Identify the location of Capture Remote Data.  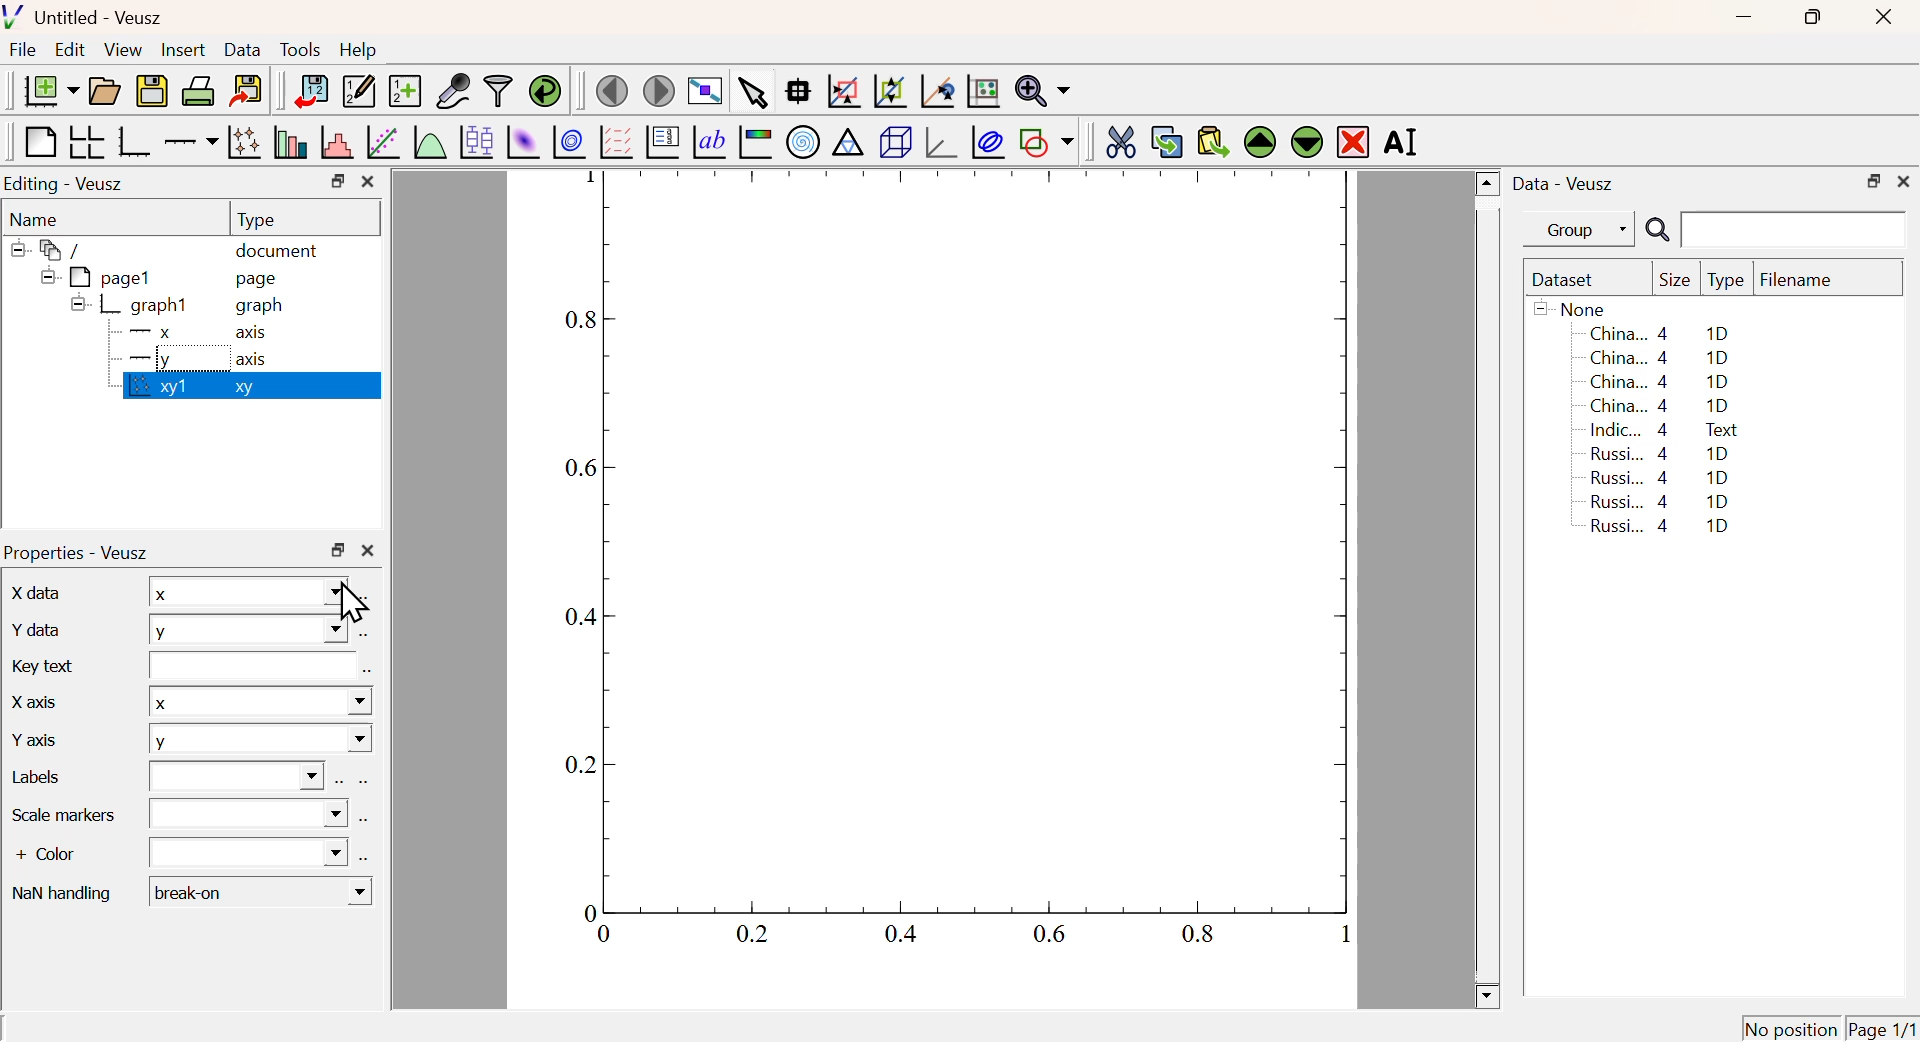
(454, 89).